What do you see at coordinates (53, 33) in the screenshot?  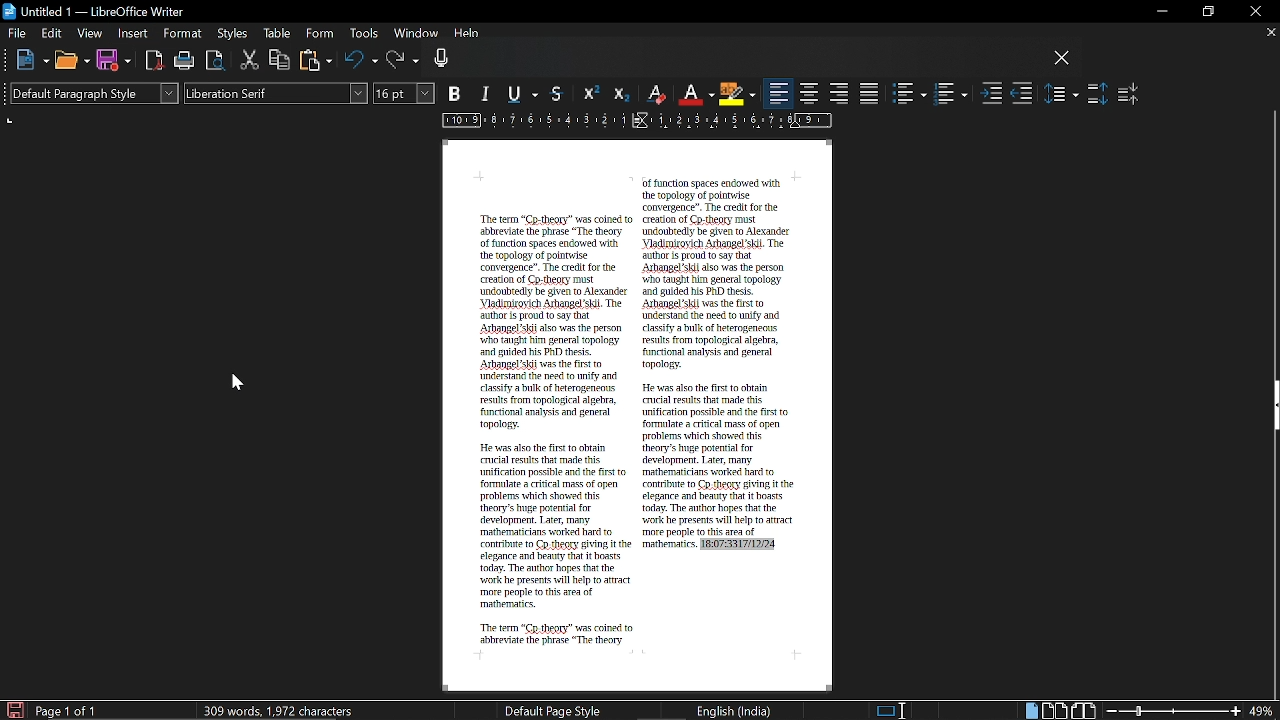 I see `Edit` at bounding box center [53, 33].